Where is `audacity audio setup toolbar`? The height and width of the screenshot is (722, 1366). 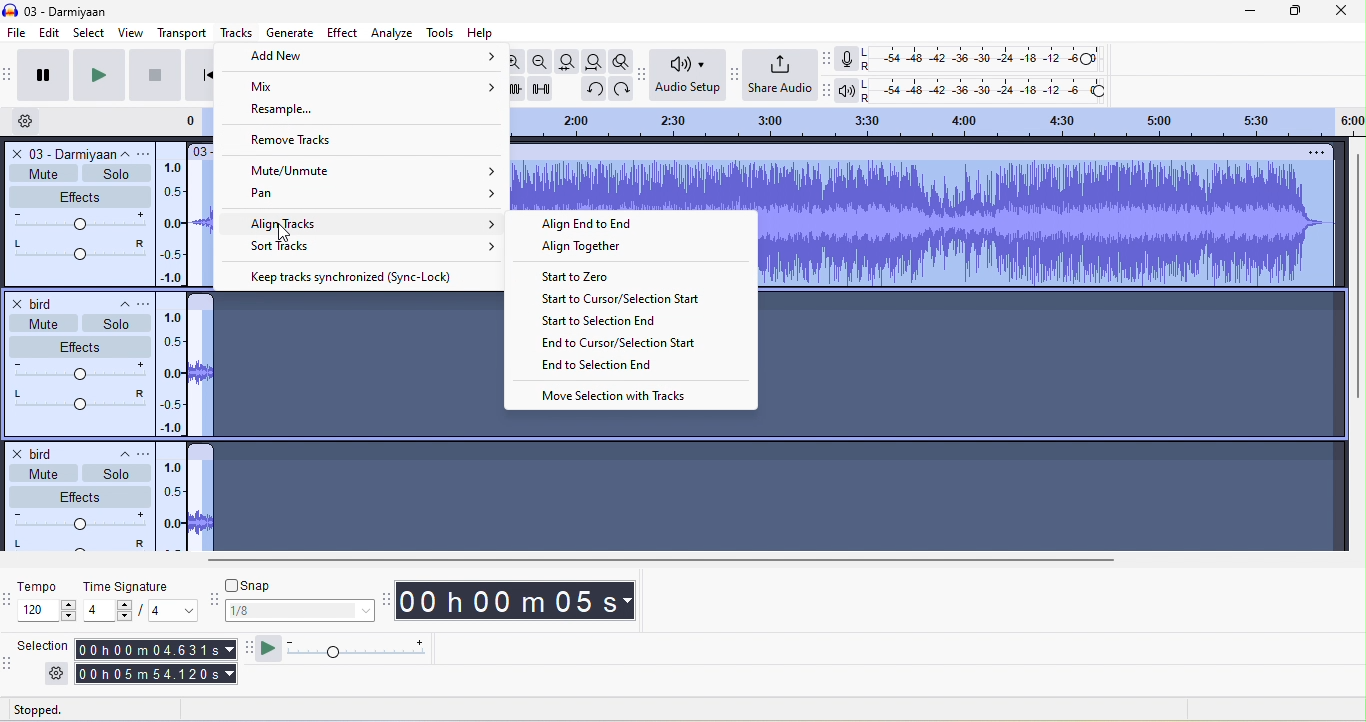
audacity audio setup toolbar is located at coordinates (648, 73).